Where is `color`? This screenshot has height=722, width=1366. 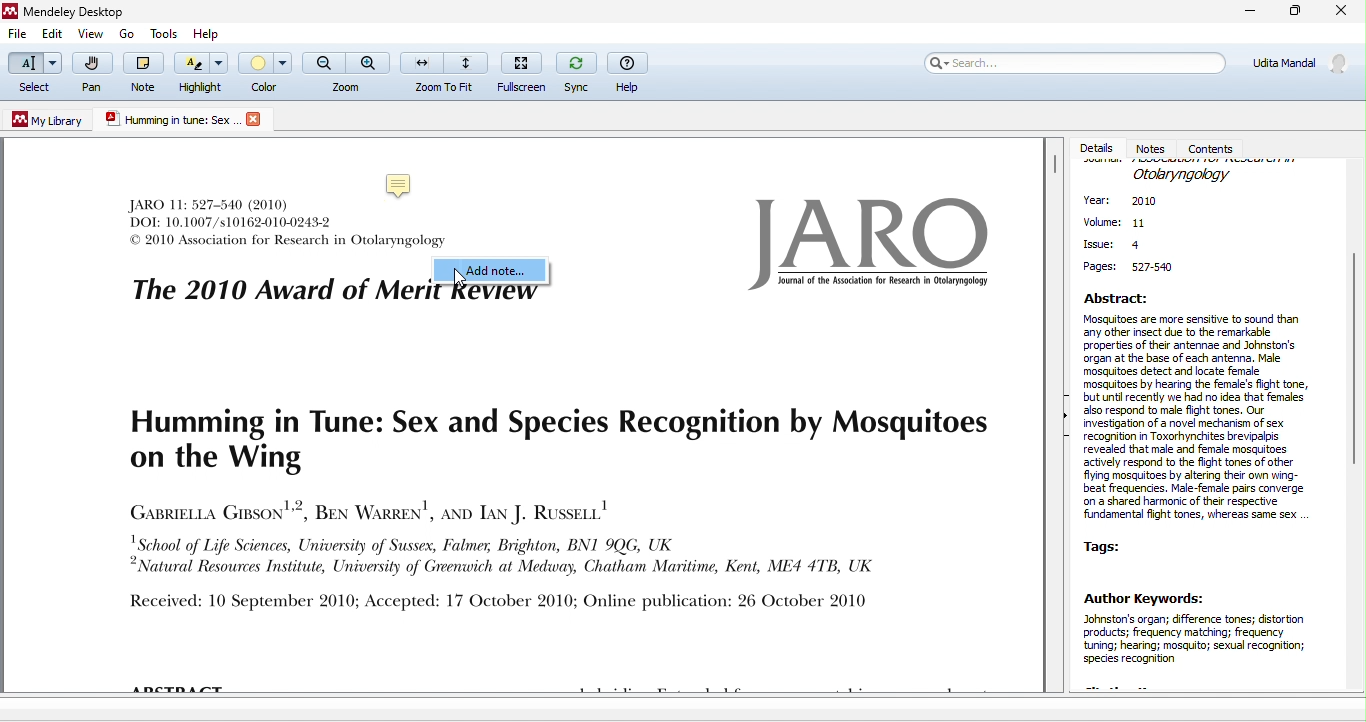 color is located at coordinates (266, 70).